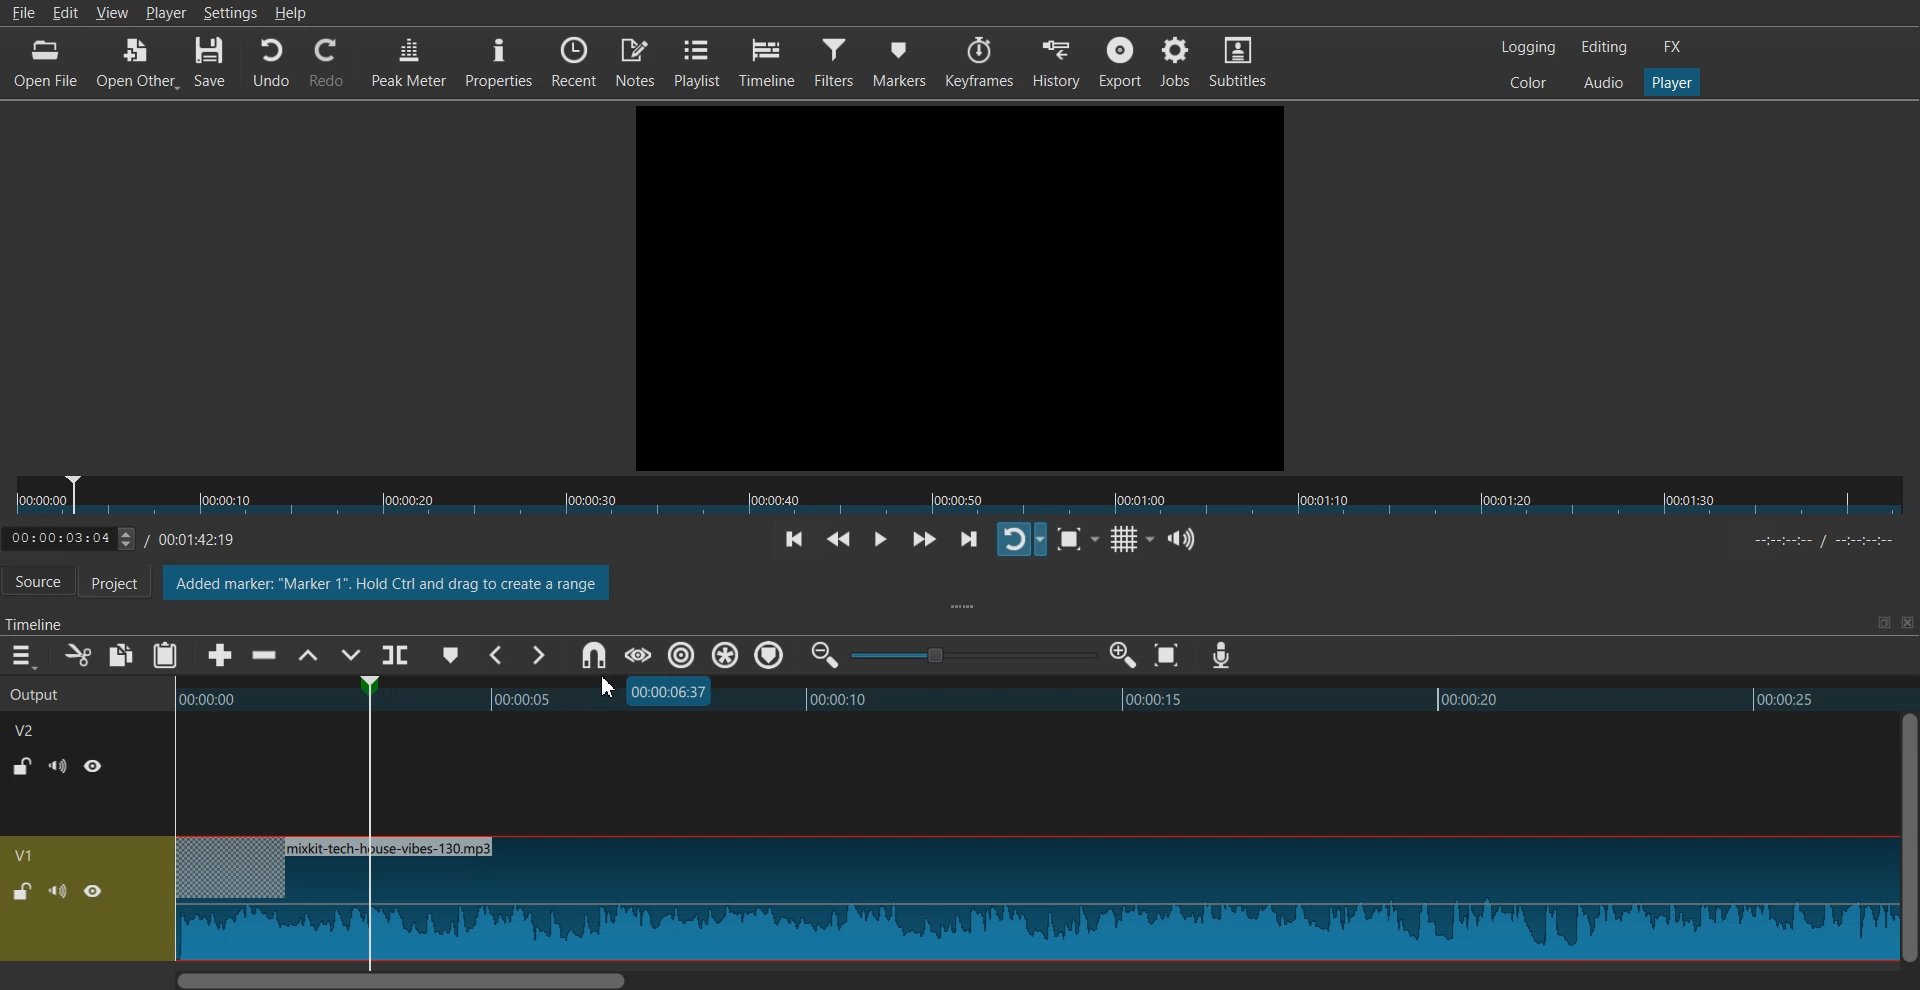 The image size is (1920, 990). What do you see at coordinates (980, 62) in the screenshot?
I see `Keyframes` at bounding box center [980, 62].